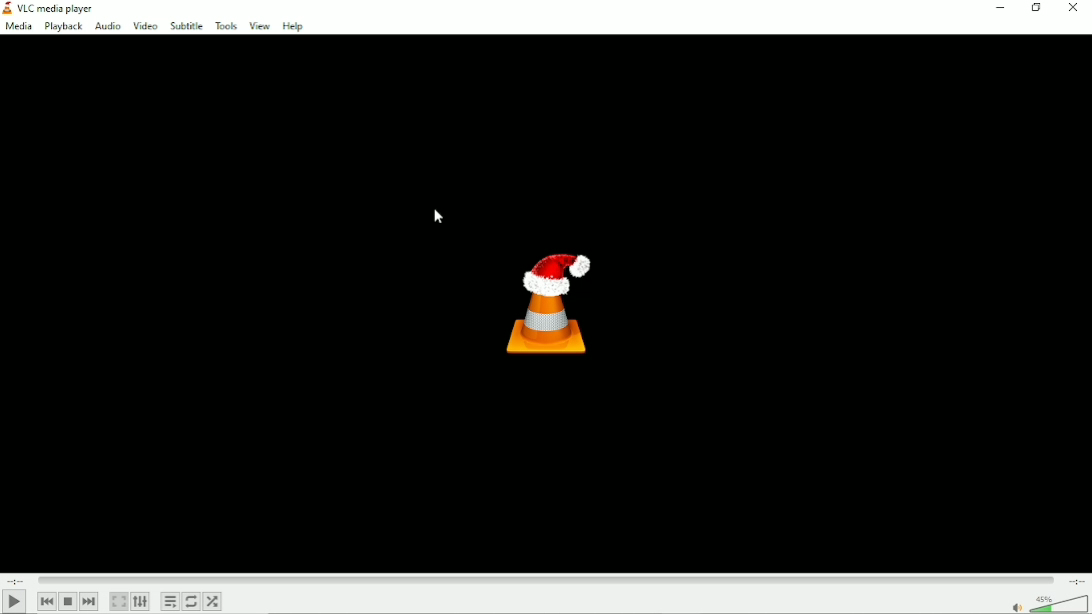  Describe the element at coordinates (546, 580) in the screenshot. I see `Play duration` at that location.